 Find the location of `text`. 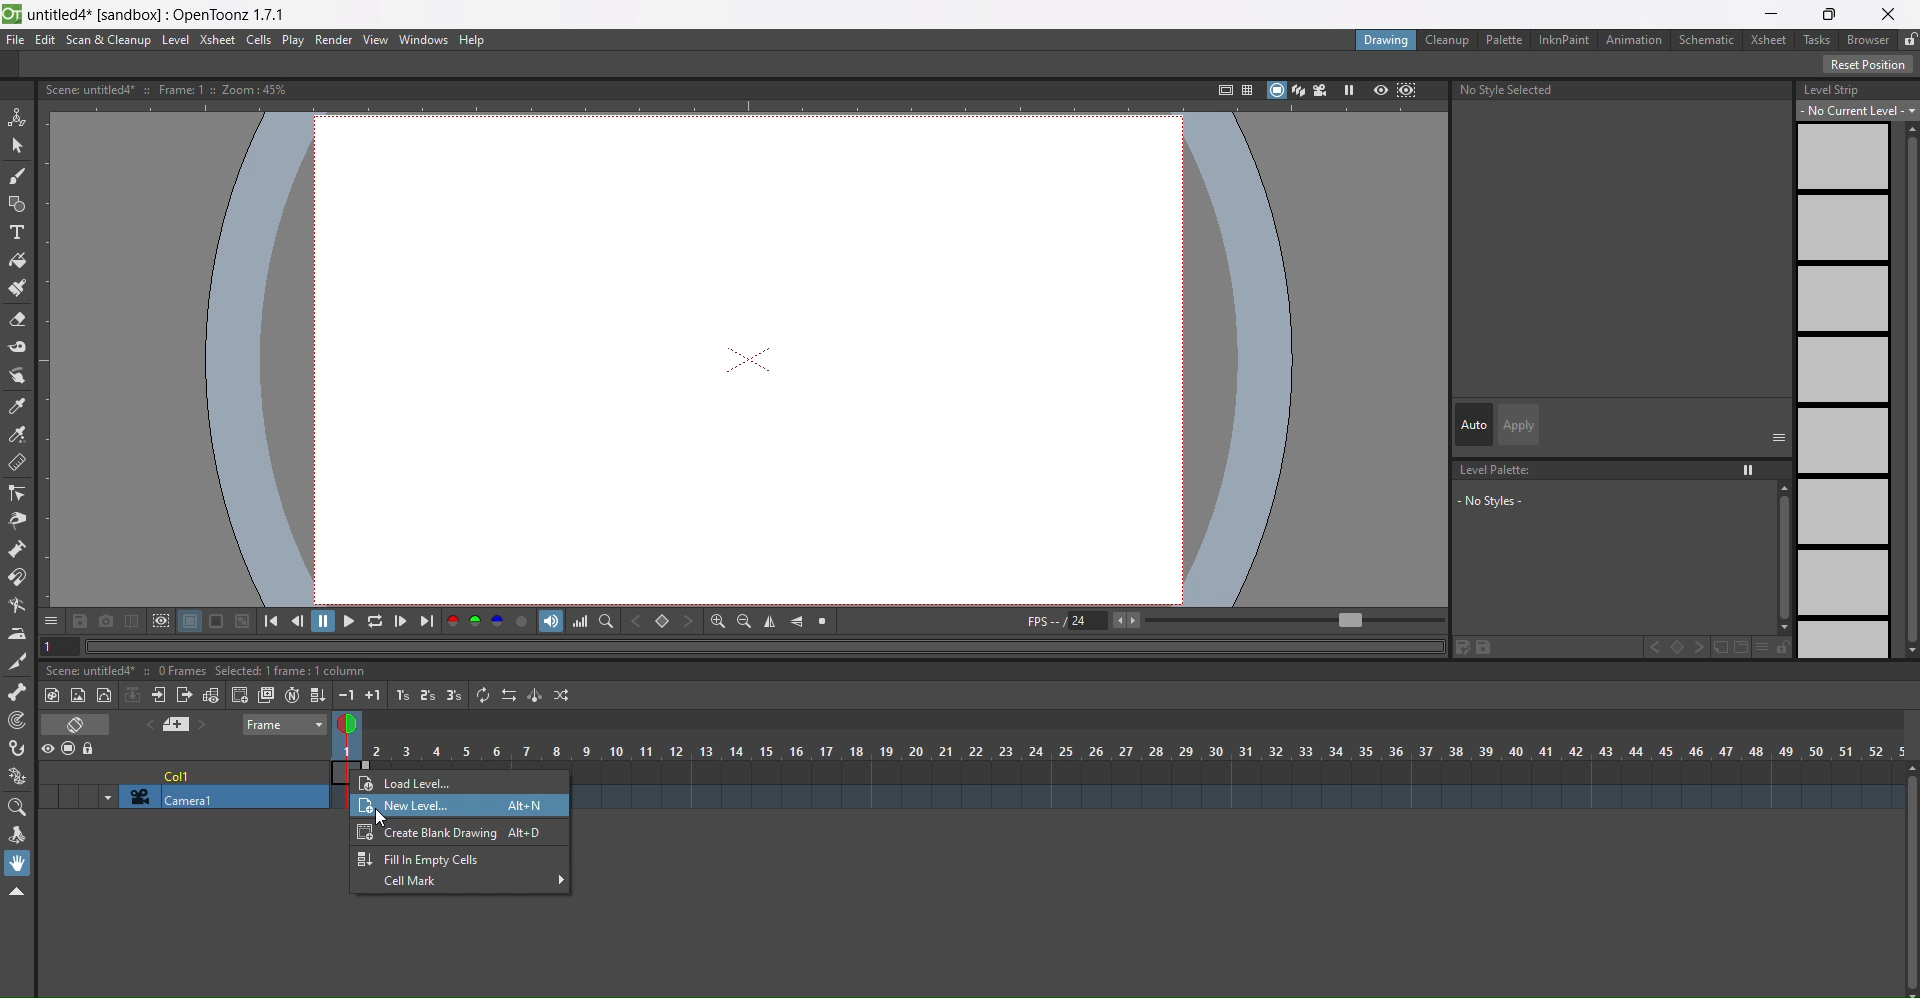

text is located at coordinates (172, 89).